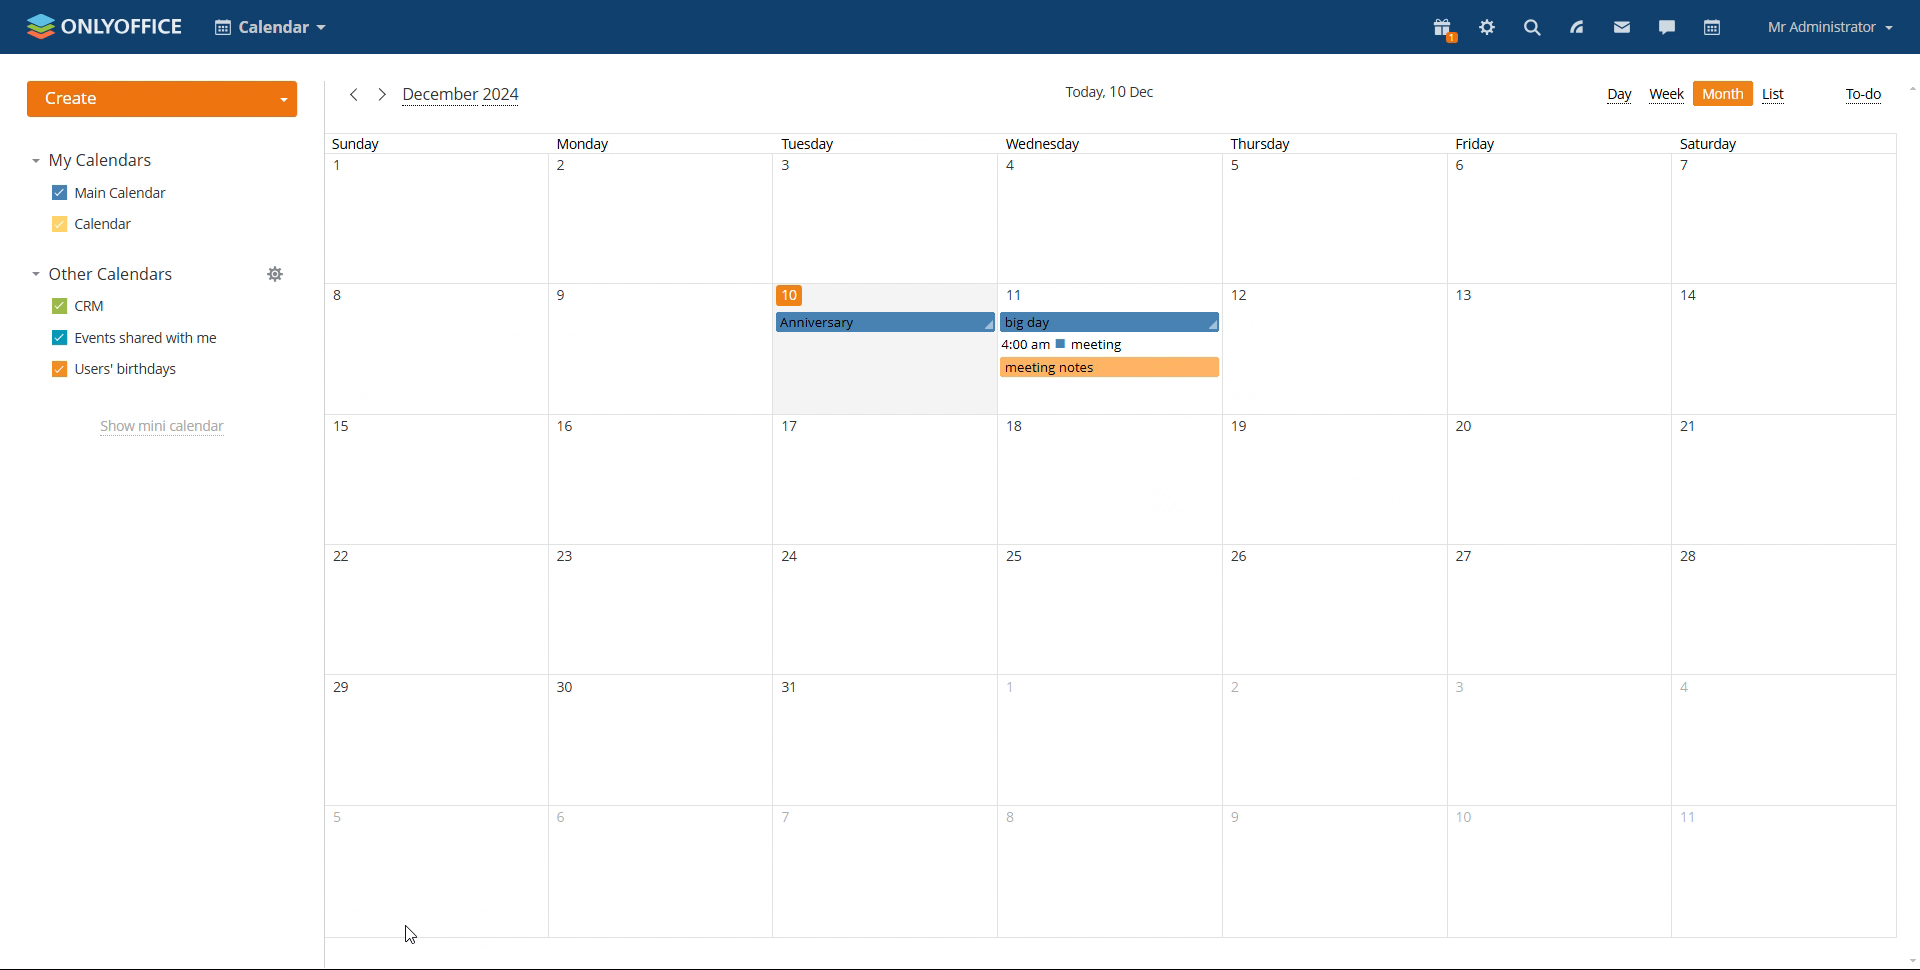 The image size is (1920, 970). Describe the element at coordinates (1865, 95) in the screenshot. I see `to-do` at that location.